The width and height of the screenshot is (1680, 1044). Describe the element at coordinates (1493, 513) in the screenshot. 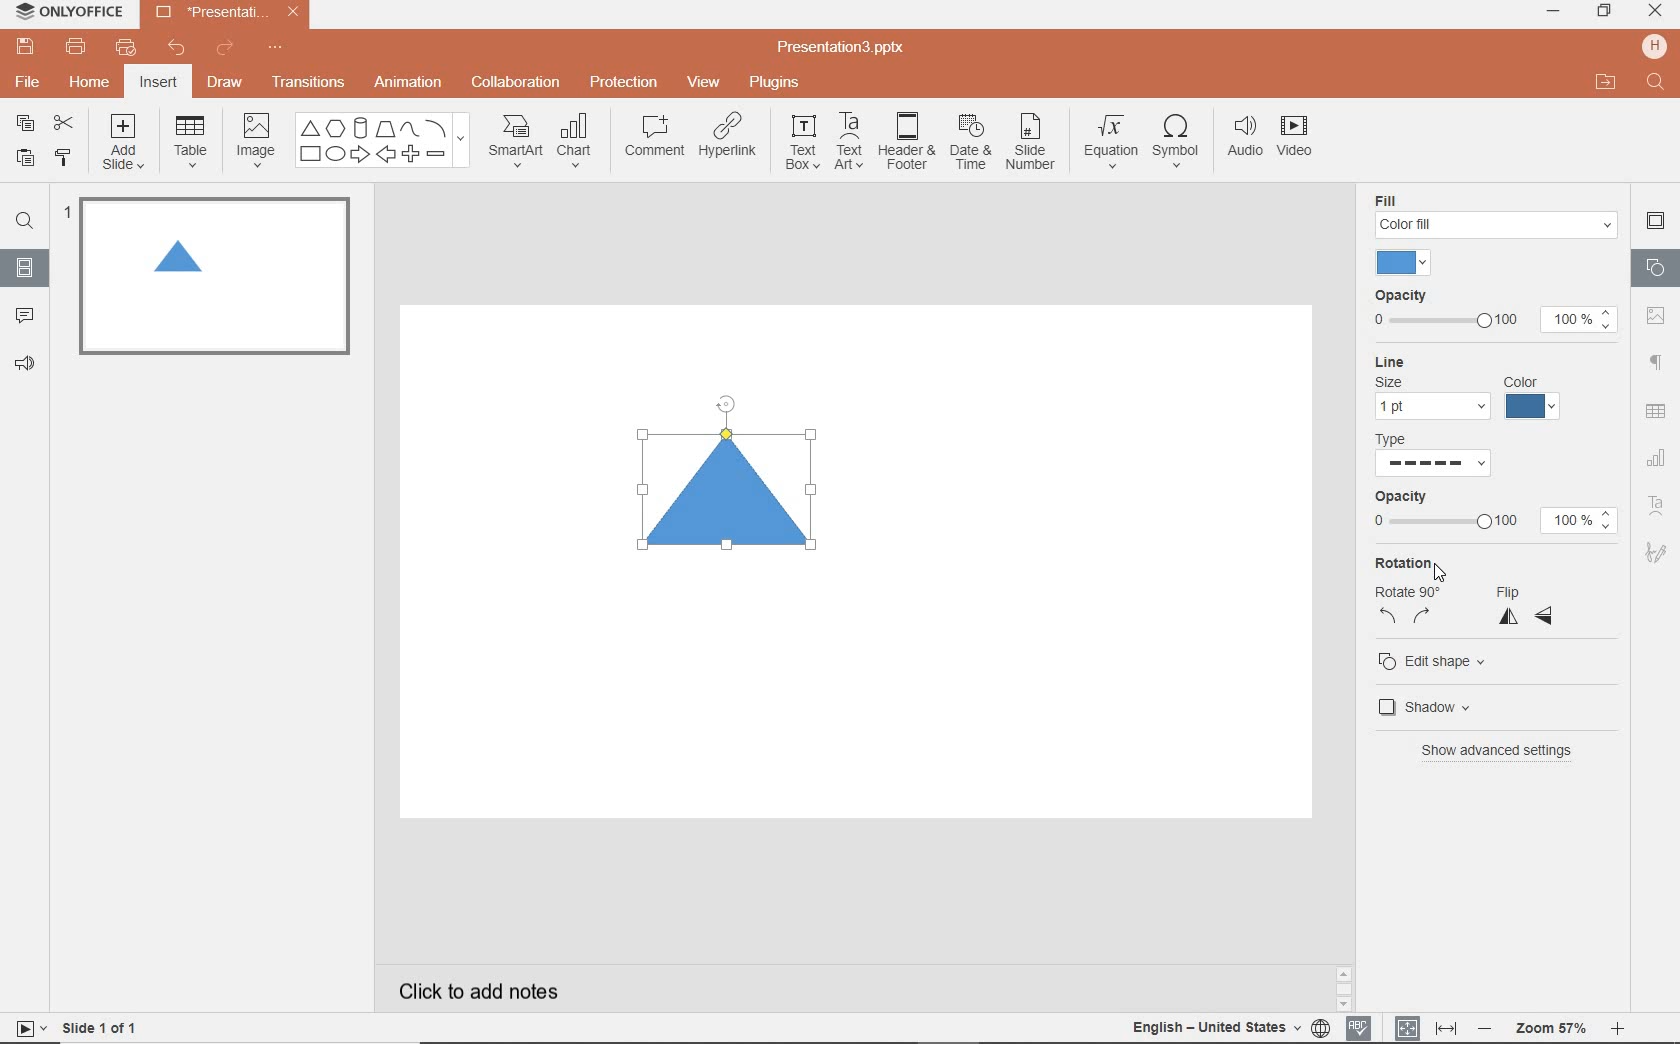

I see `opacity` at that location.